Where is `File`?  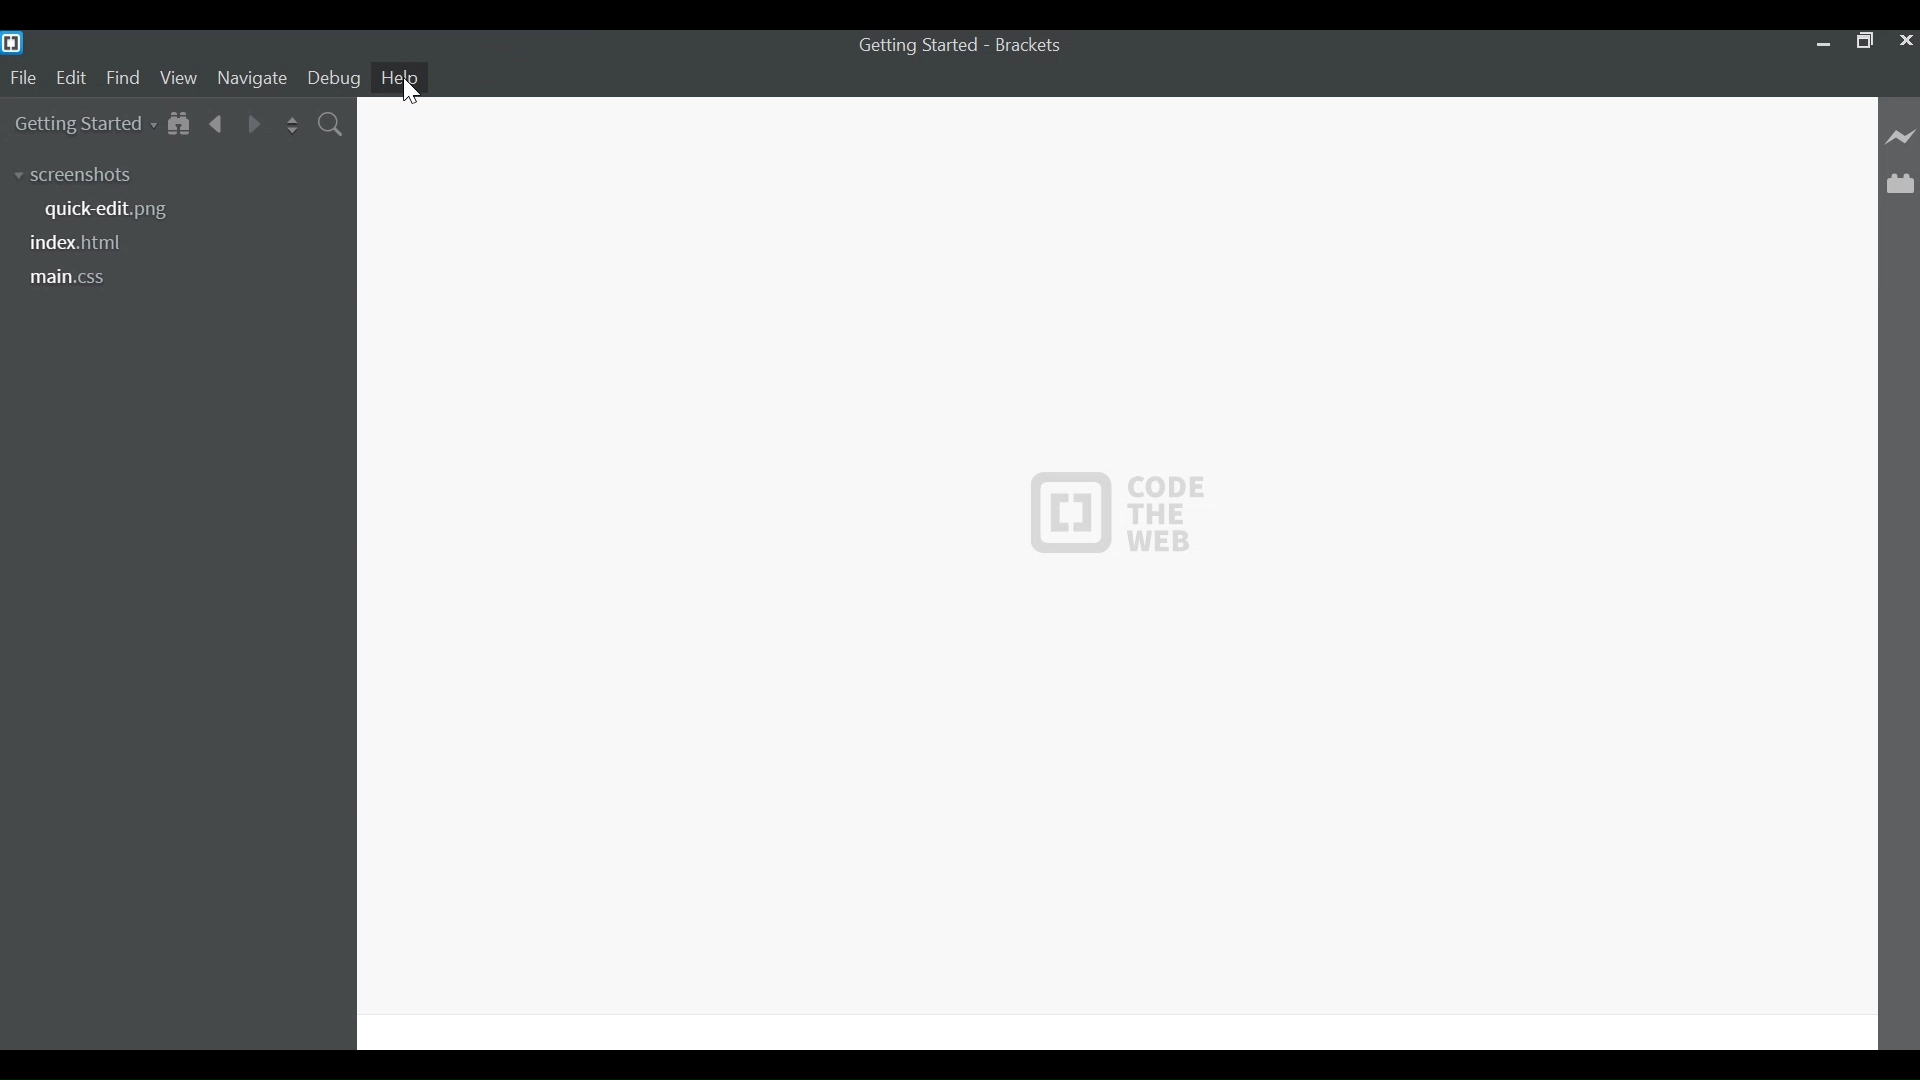
File is located at coordinates (22, 79).